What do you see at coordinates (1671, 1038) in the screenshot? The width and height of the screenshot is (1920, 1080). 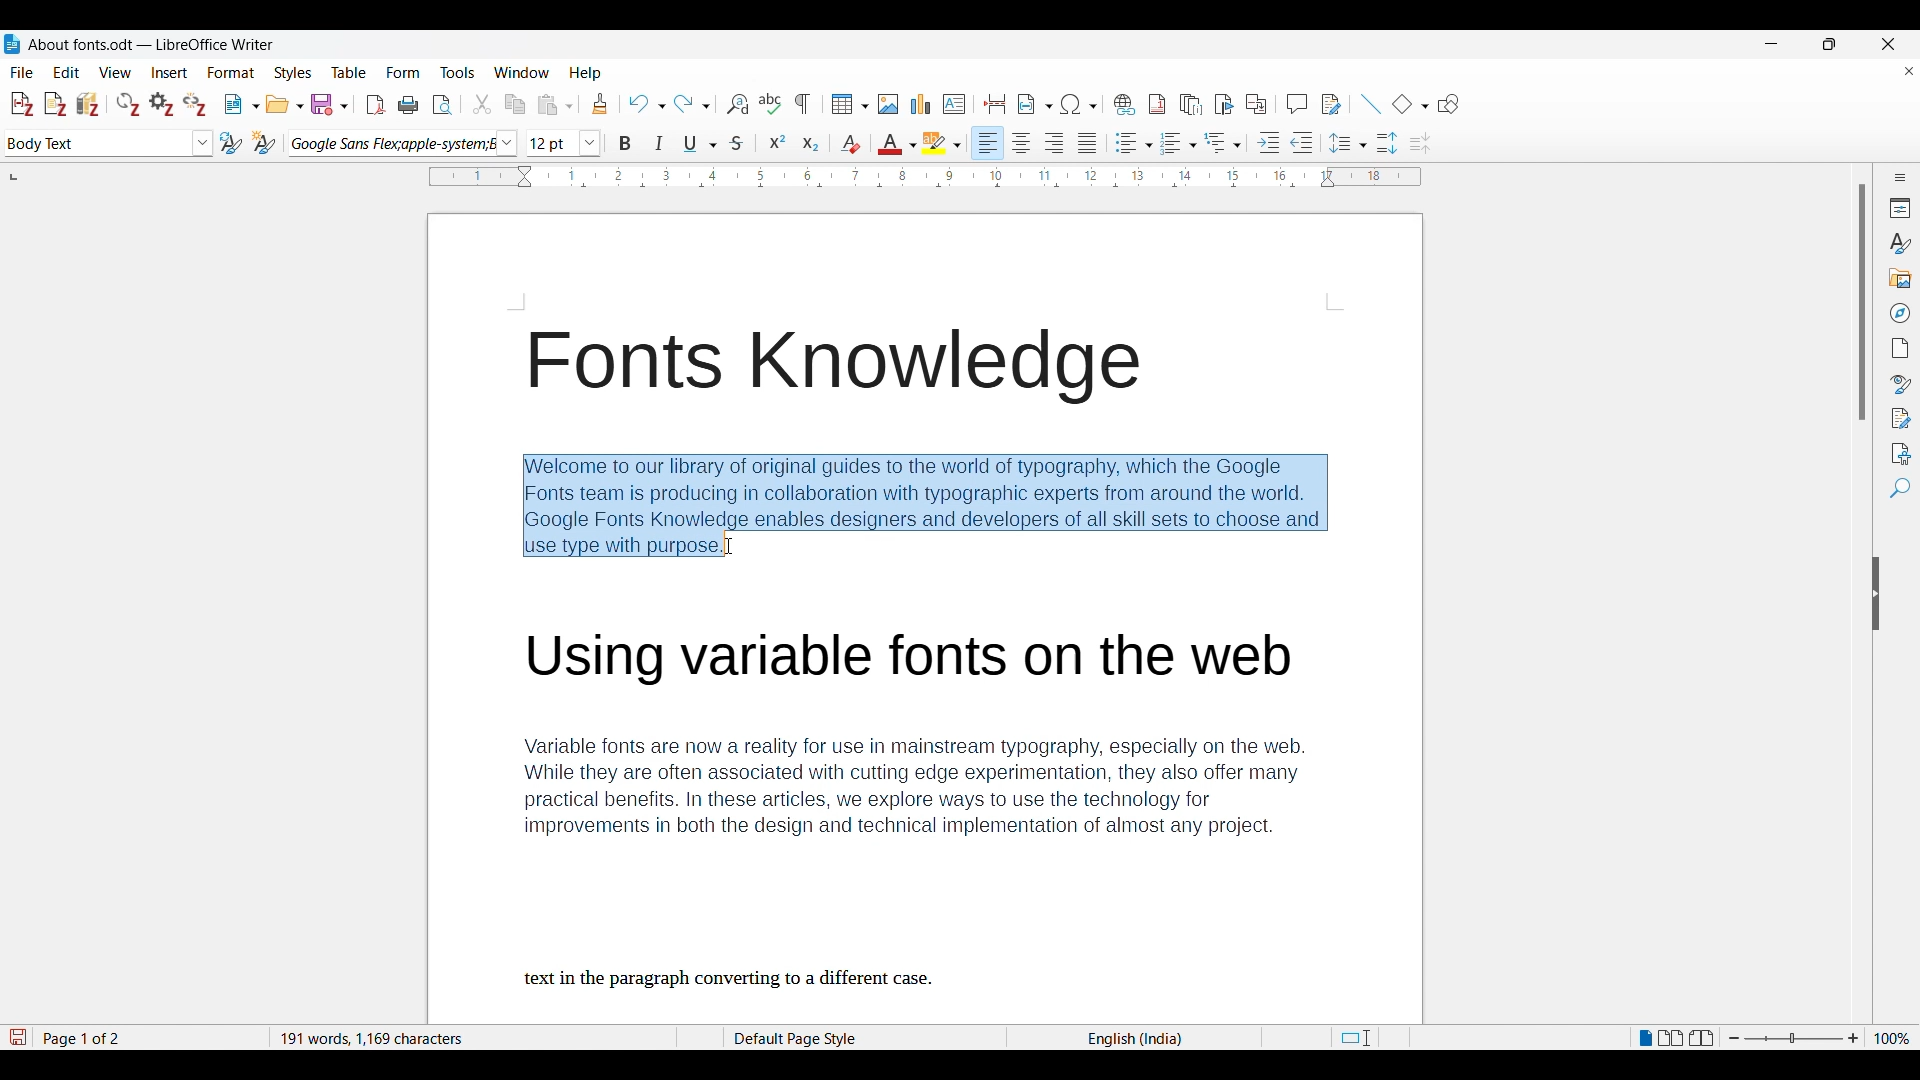 I see `Multiple page view` at bounding box center [1671, 1038].